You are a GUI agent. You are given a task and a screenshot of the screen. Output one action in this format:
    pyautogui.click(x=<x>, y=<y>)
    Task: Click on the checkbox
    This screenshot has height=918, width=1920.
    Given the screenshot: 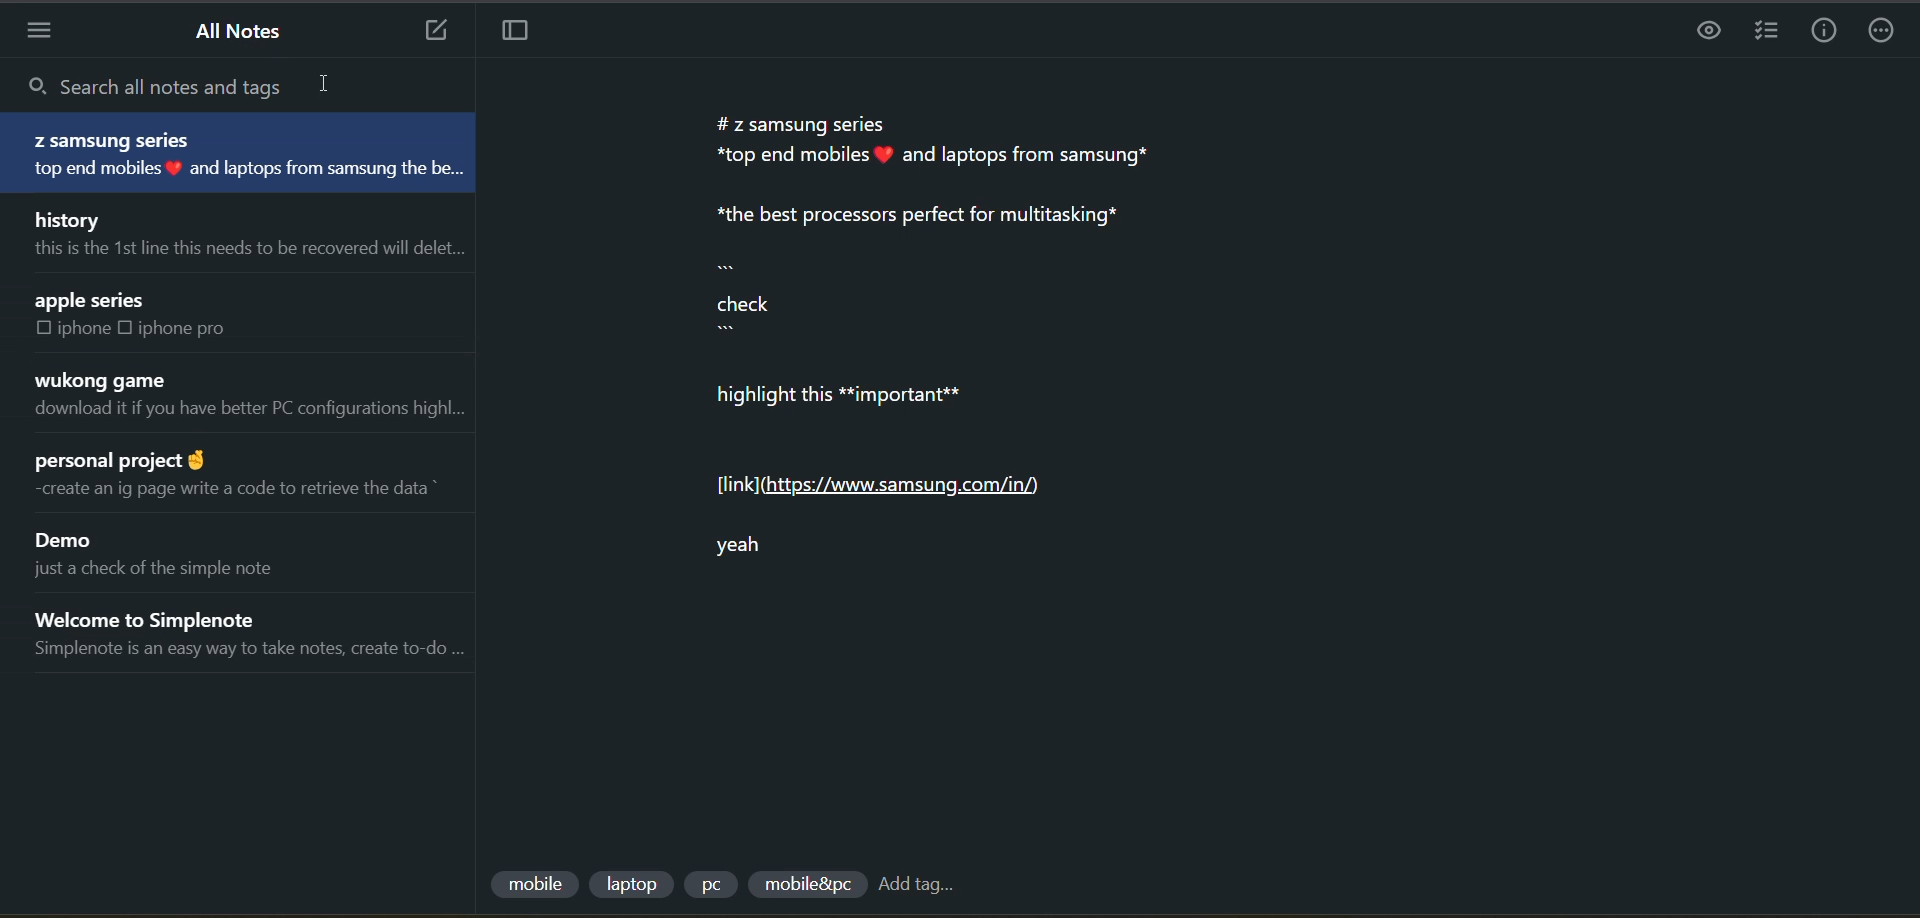 What is the action you would take?
    pyautogui.click(x=40, y=328)
    